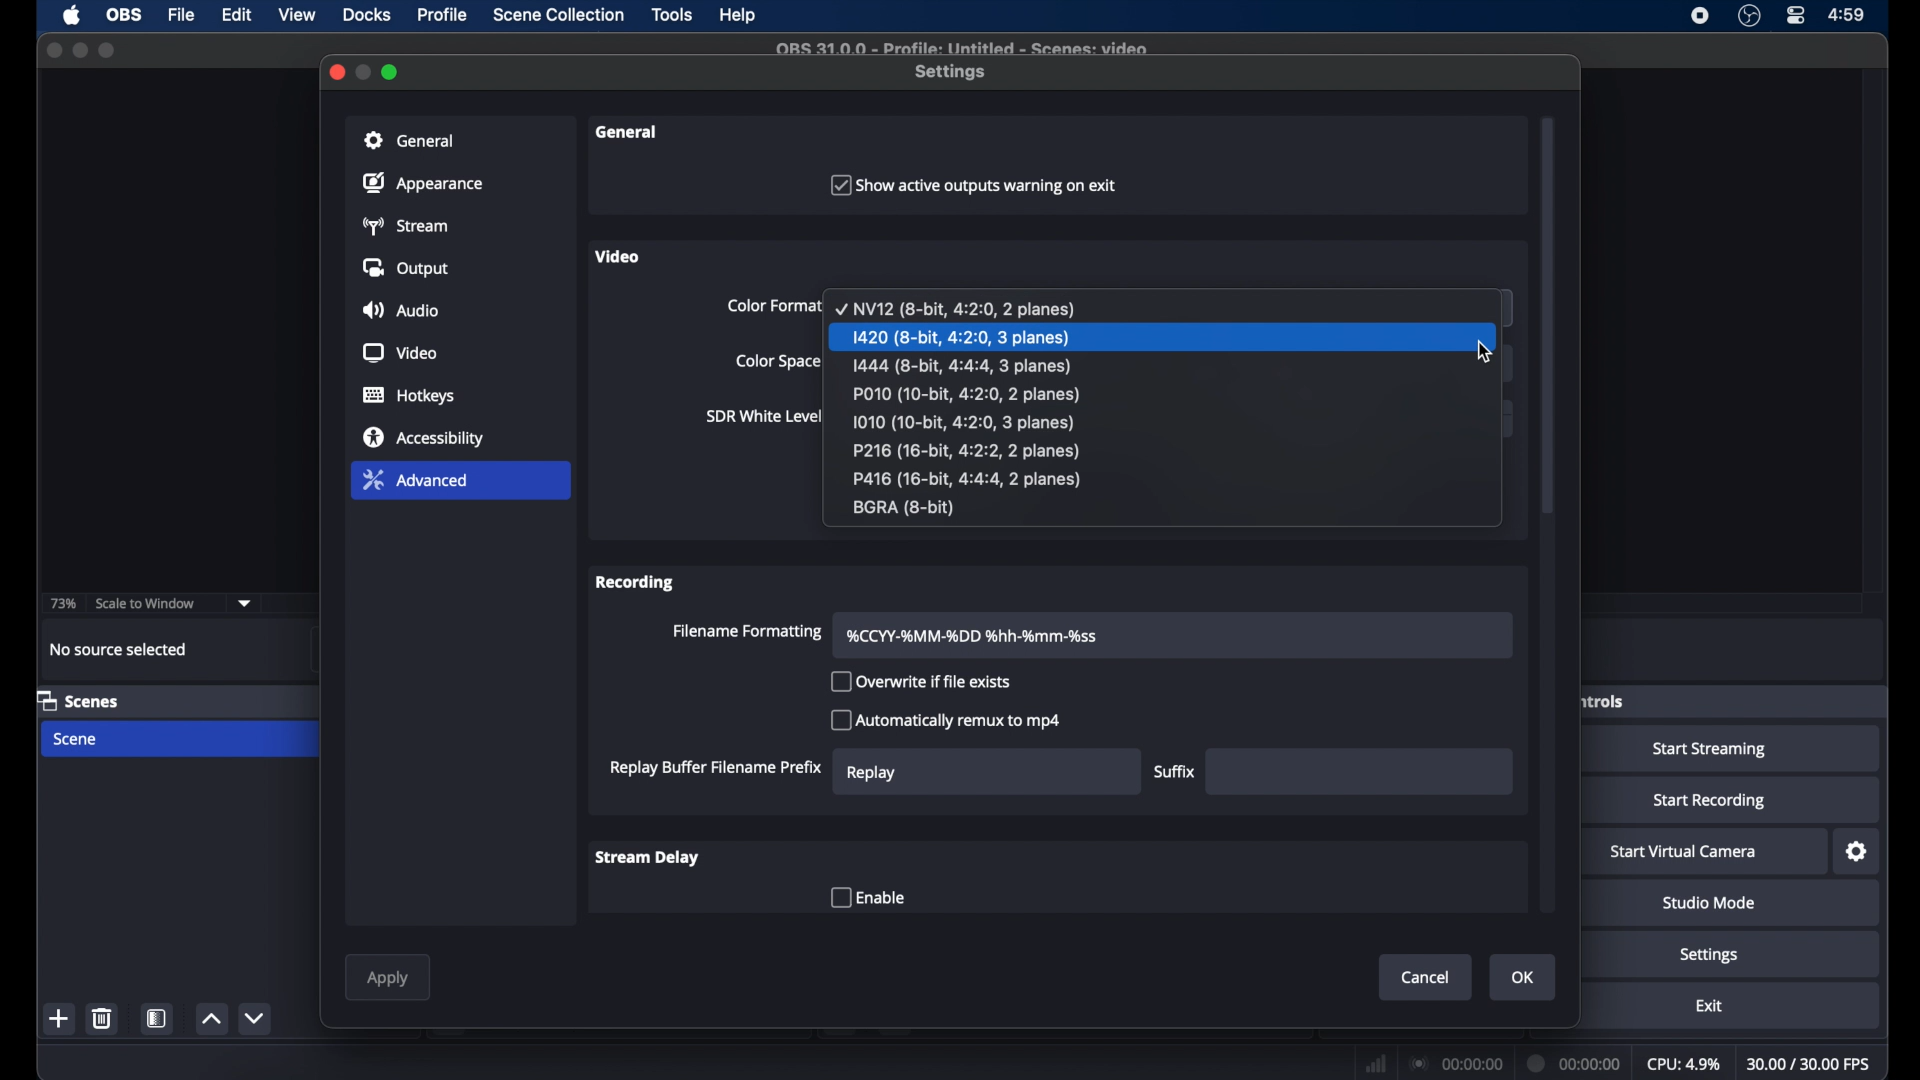 Image resolution: width=1920 pixels, height=1080 pixels. Describe the element at coordinates (109, 50) in the screenshot. I see `maximize` at that location.